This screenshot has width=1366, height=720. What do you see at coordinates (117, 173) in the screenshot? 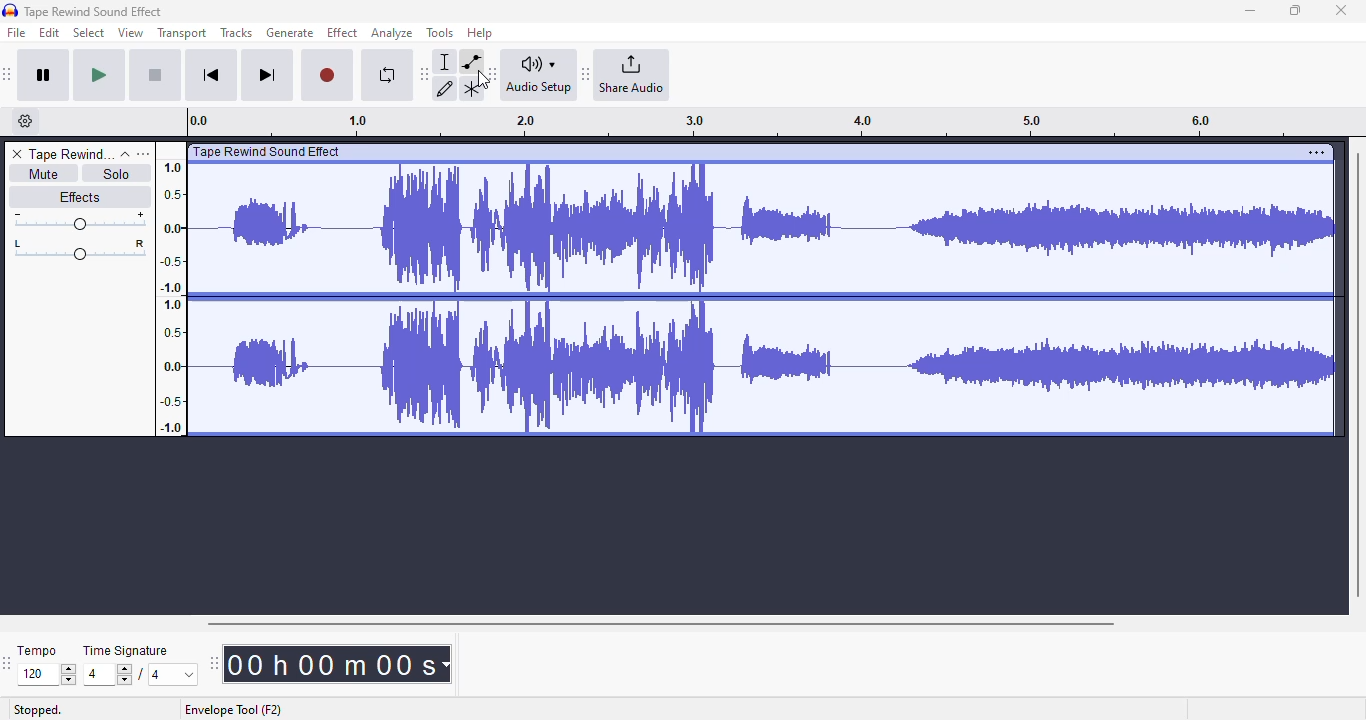
I see `solo` at bounding box center [117, 173].